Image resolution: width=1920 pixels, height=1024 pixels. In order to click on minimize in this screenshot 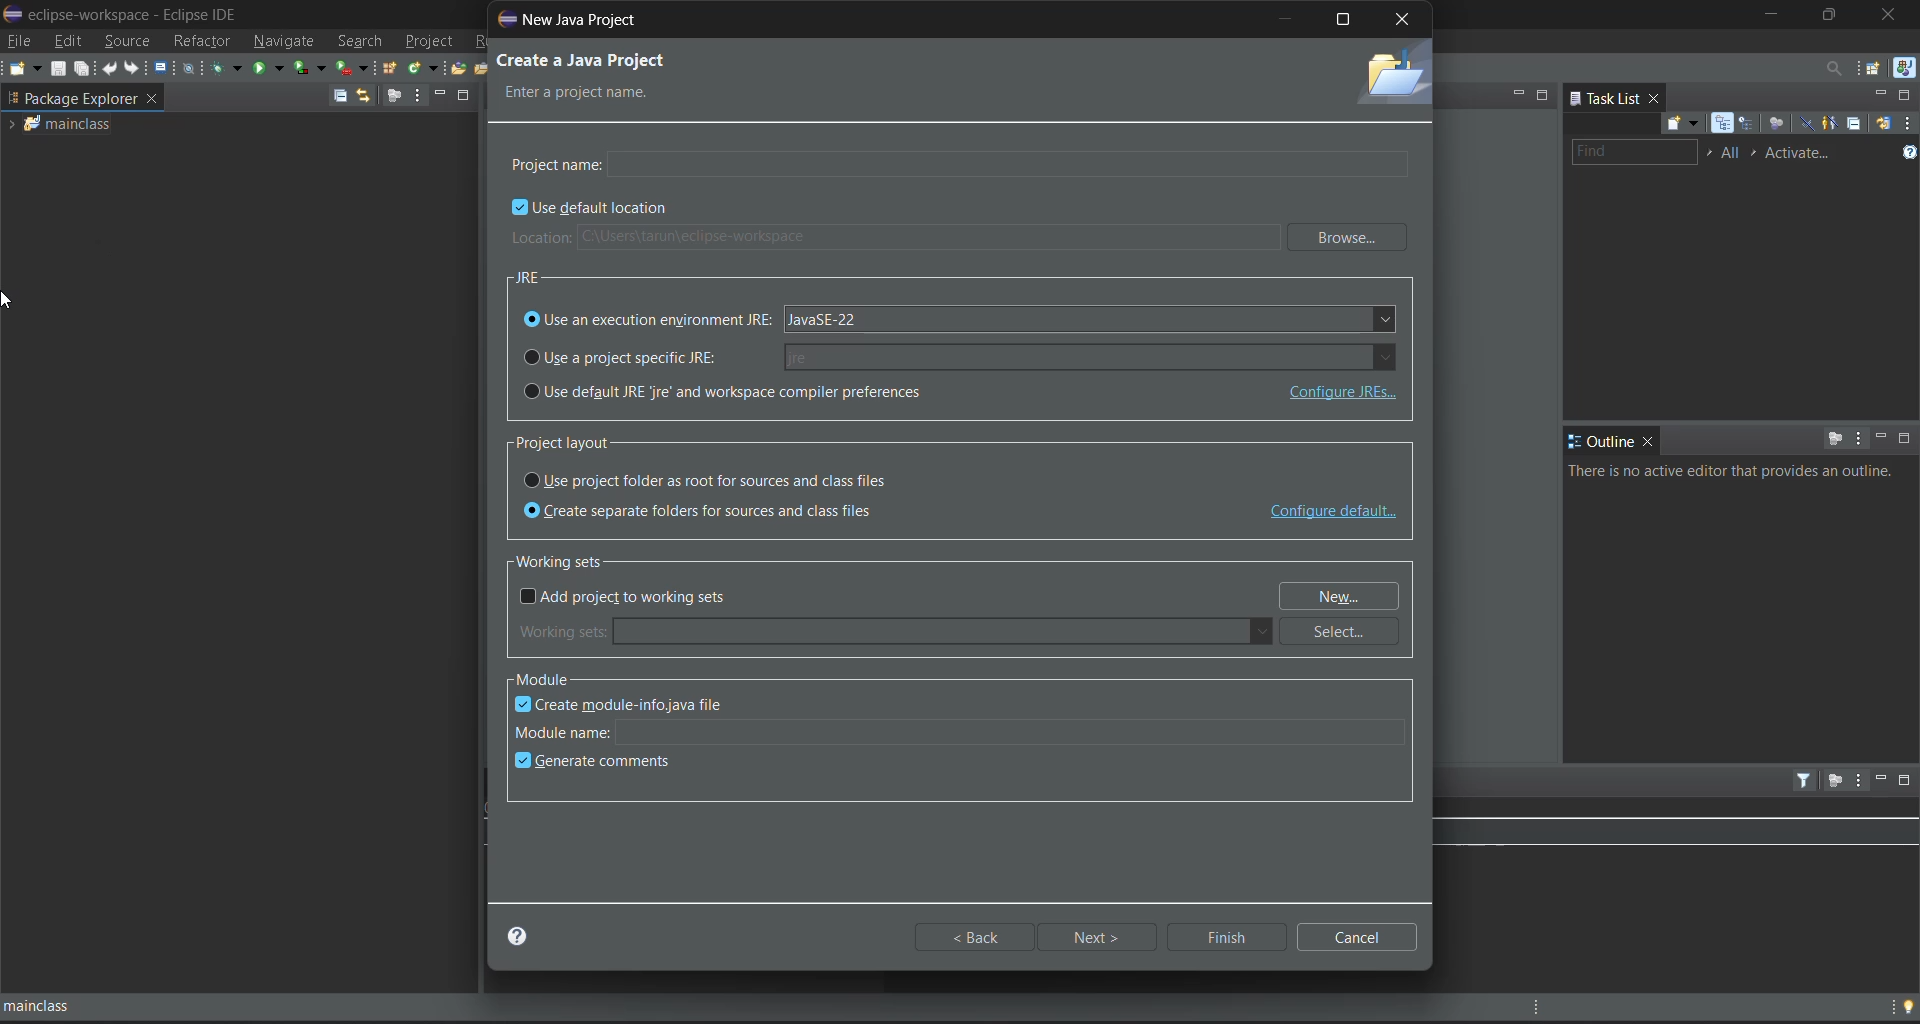, I will do `click(1879, 95)`.